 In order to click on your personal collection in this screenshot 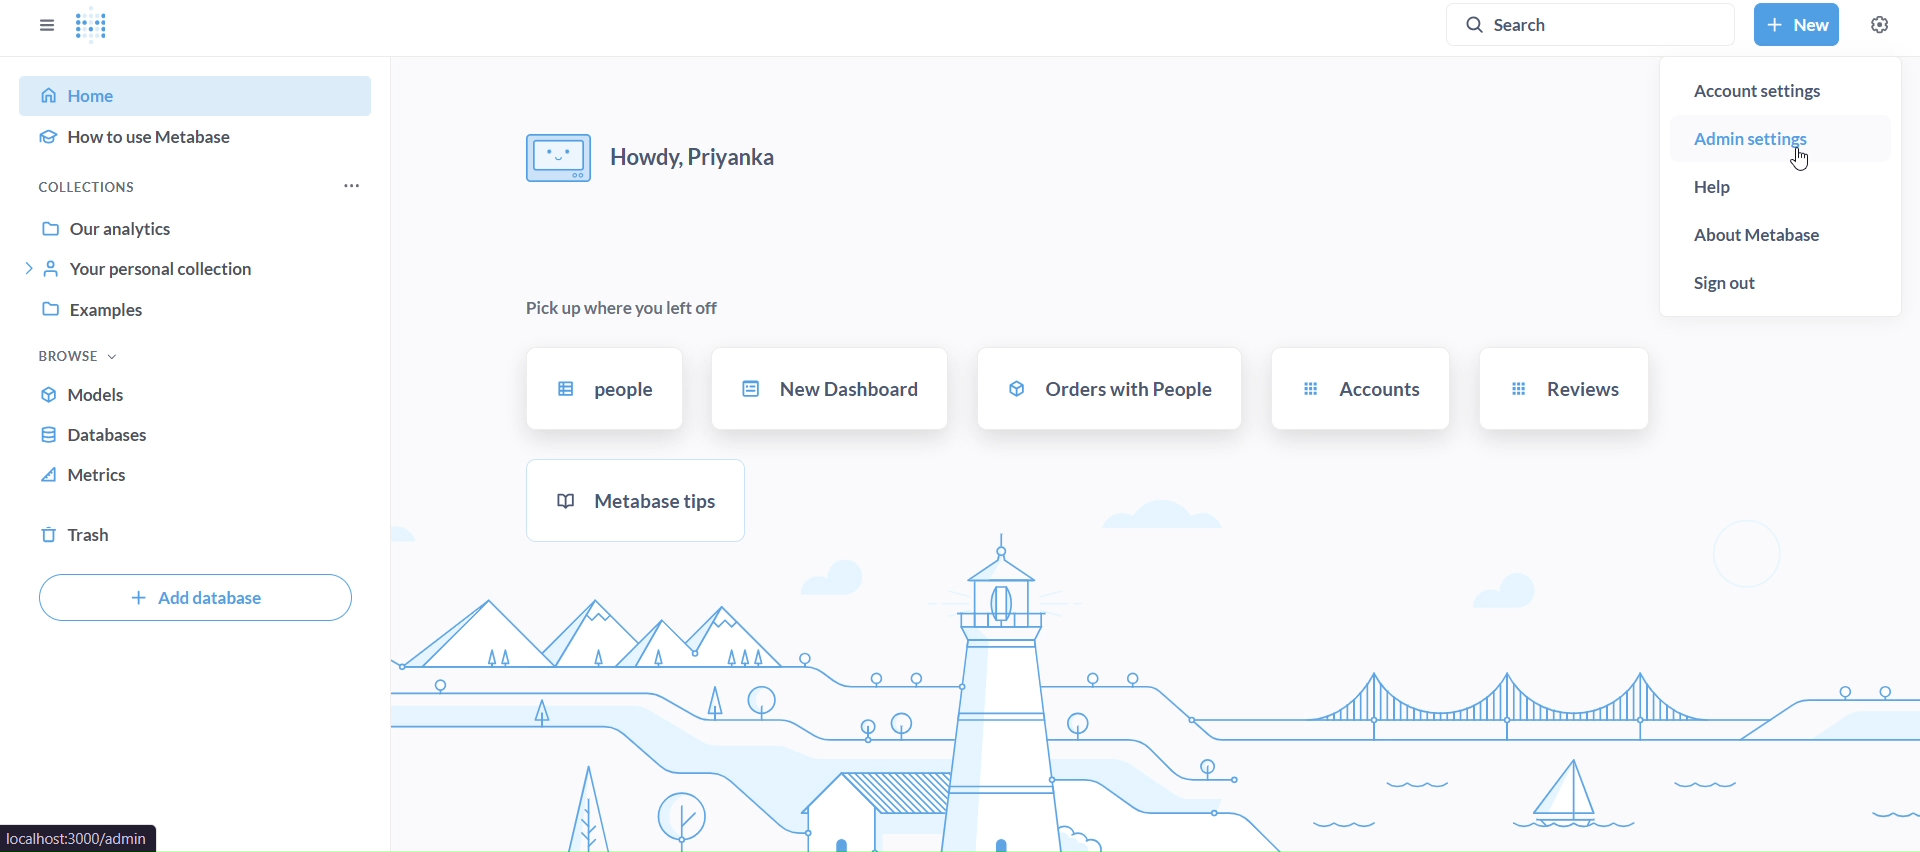, I will do `click(205, 270)`.